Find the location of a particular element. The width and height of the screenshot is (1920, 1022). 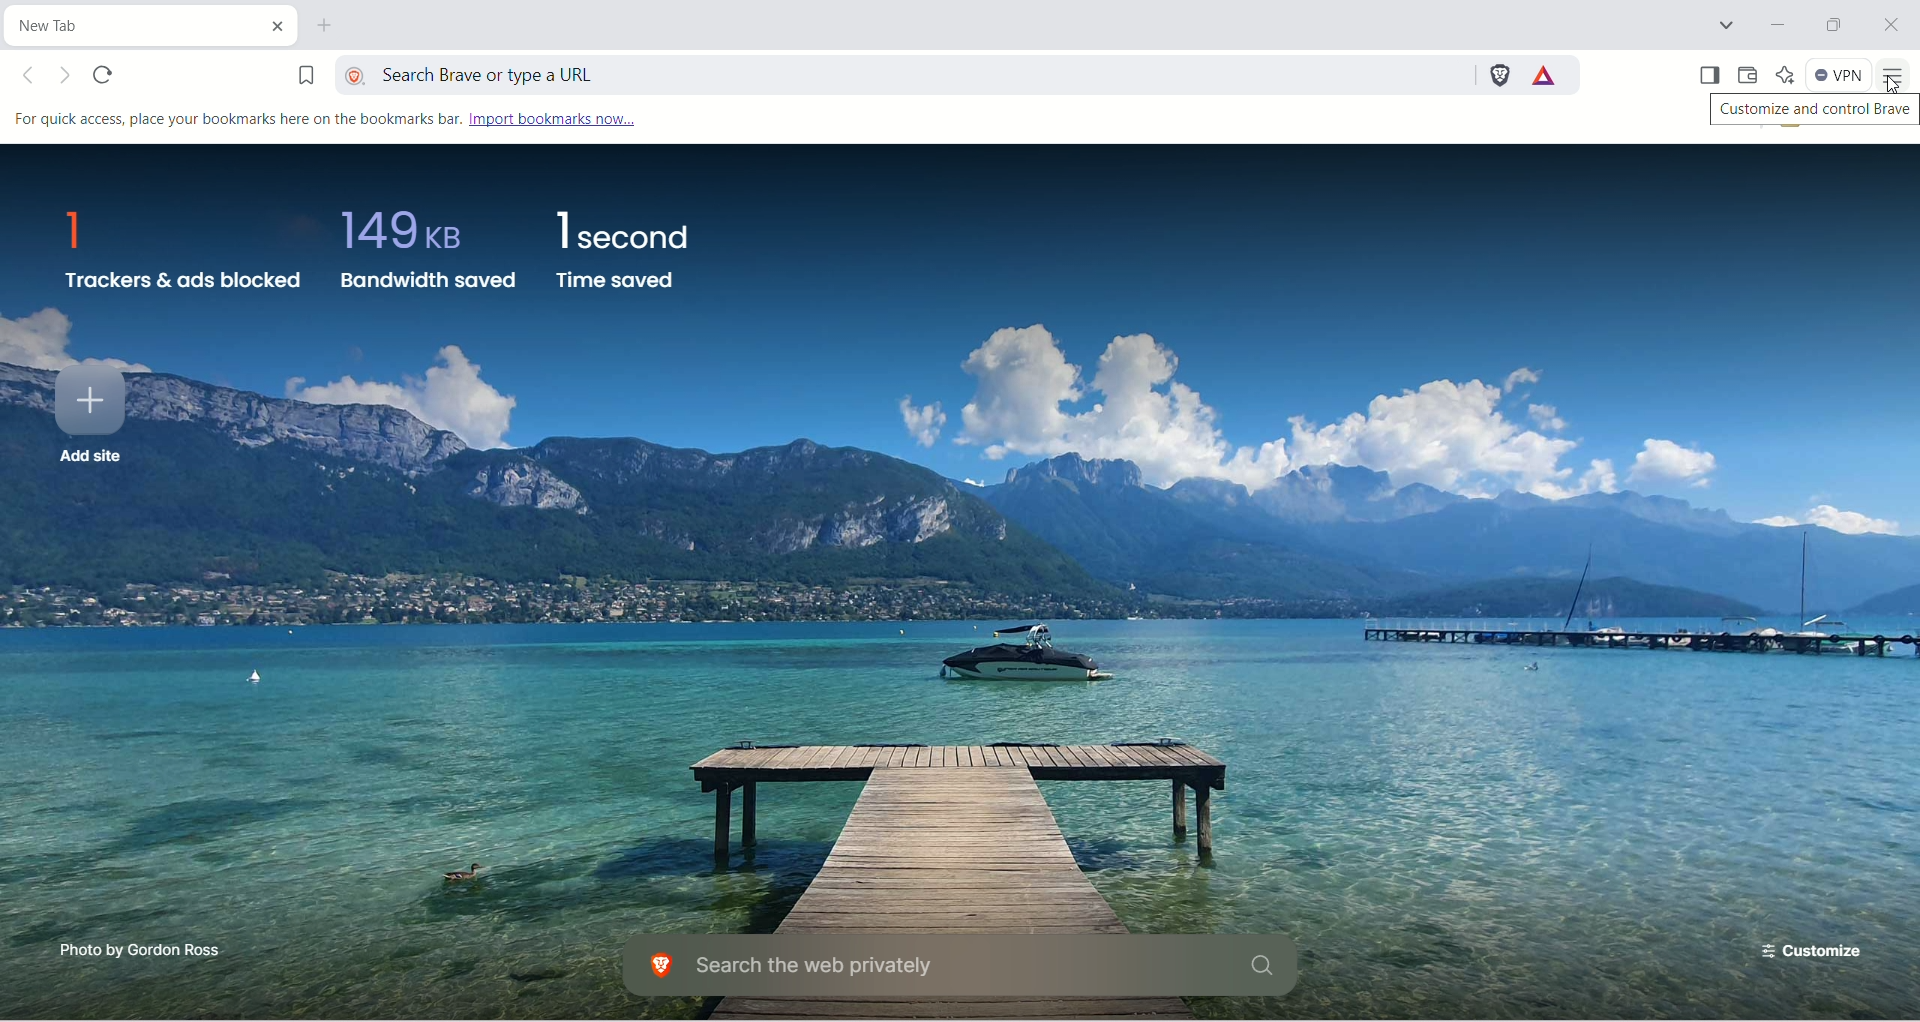

maximize is located at coordinates (1834, 23).